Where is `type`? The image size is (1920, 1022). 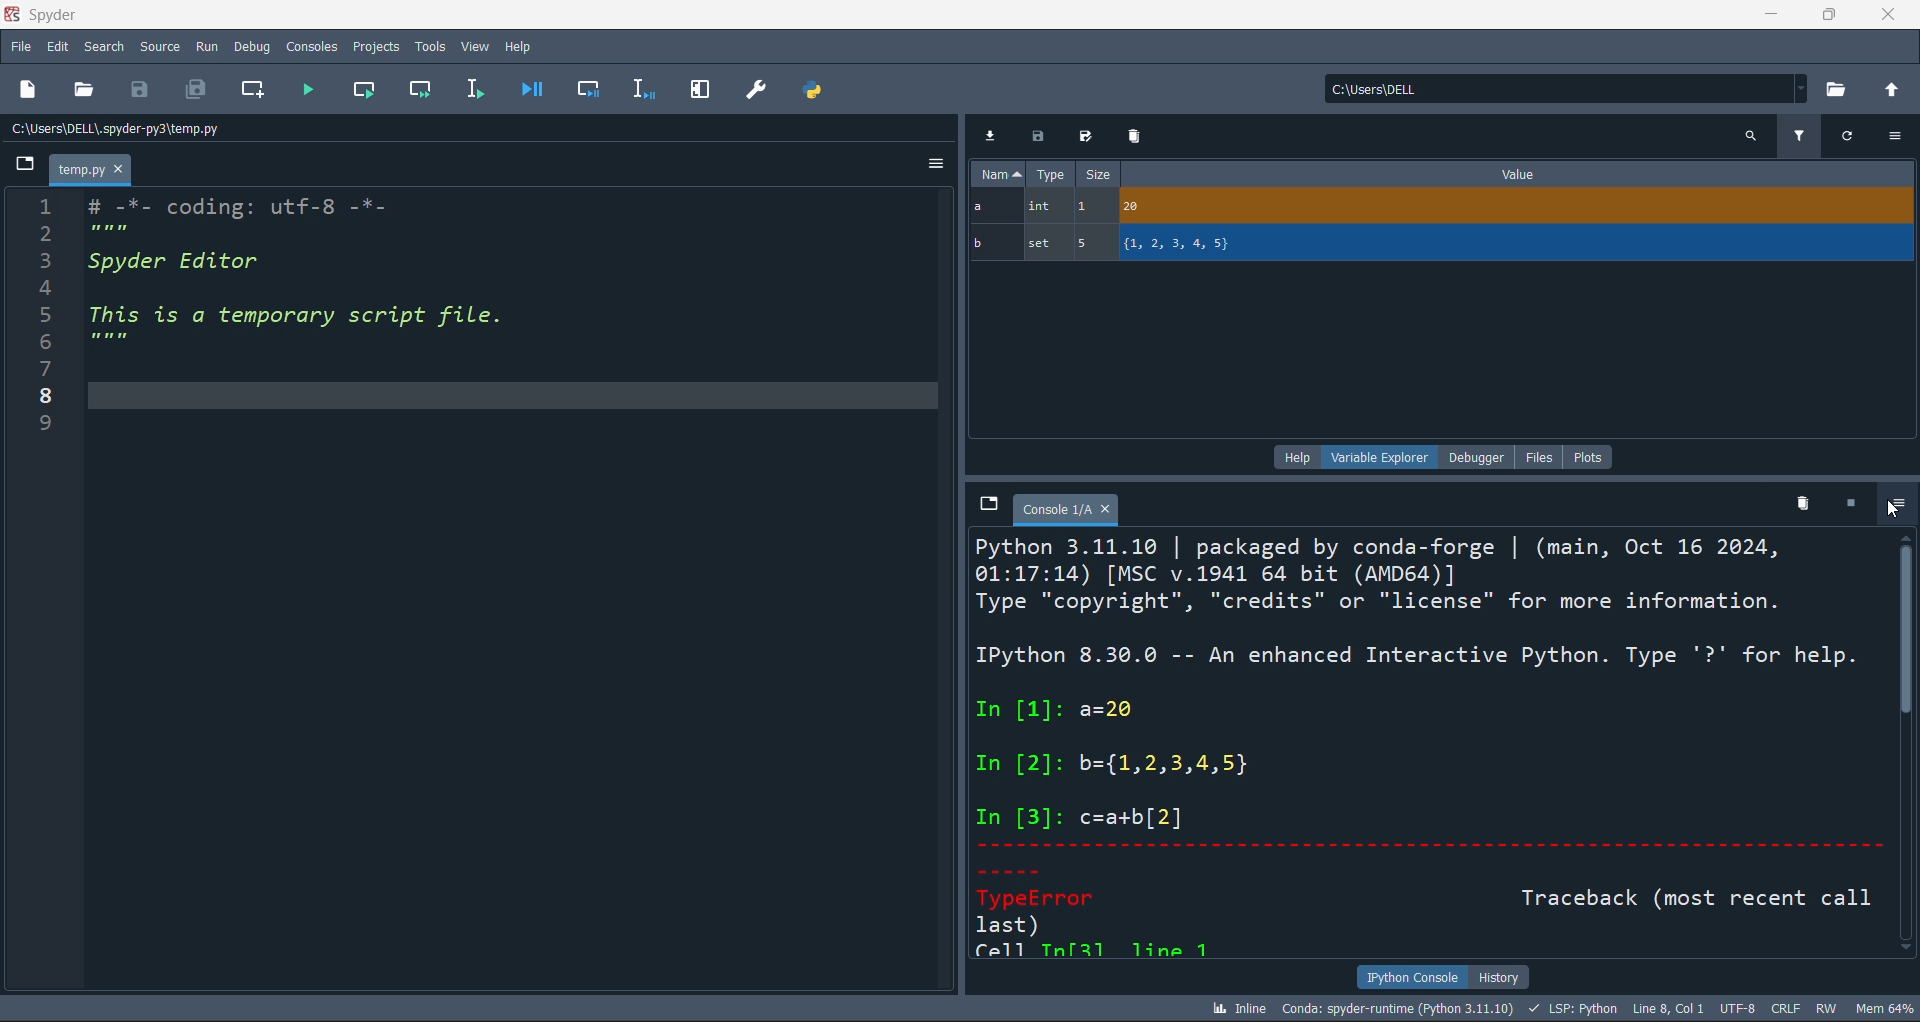
type is located at coordinates (1051, 176).